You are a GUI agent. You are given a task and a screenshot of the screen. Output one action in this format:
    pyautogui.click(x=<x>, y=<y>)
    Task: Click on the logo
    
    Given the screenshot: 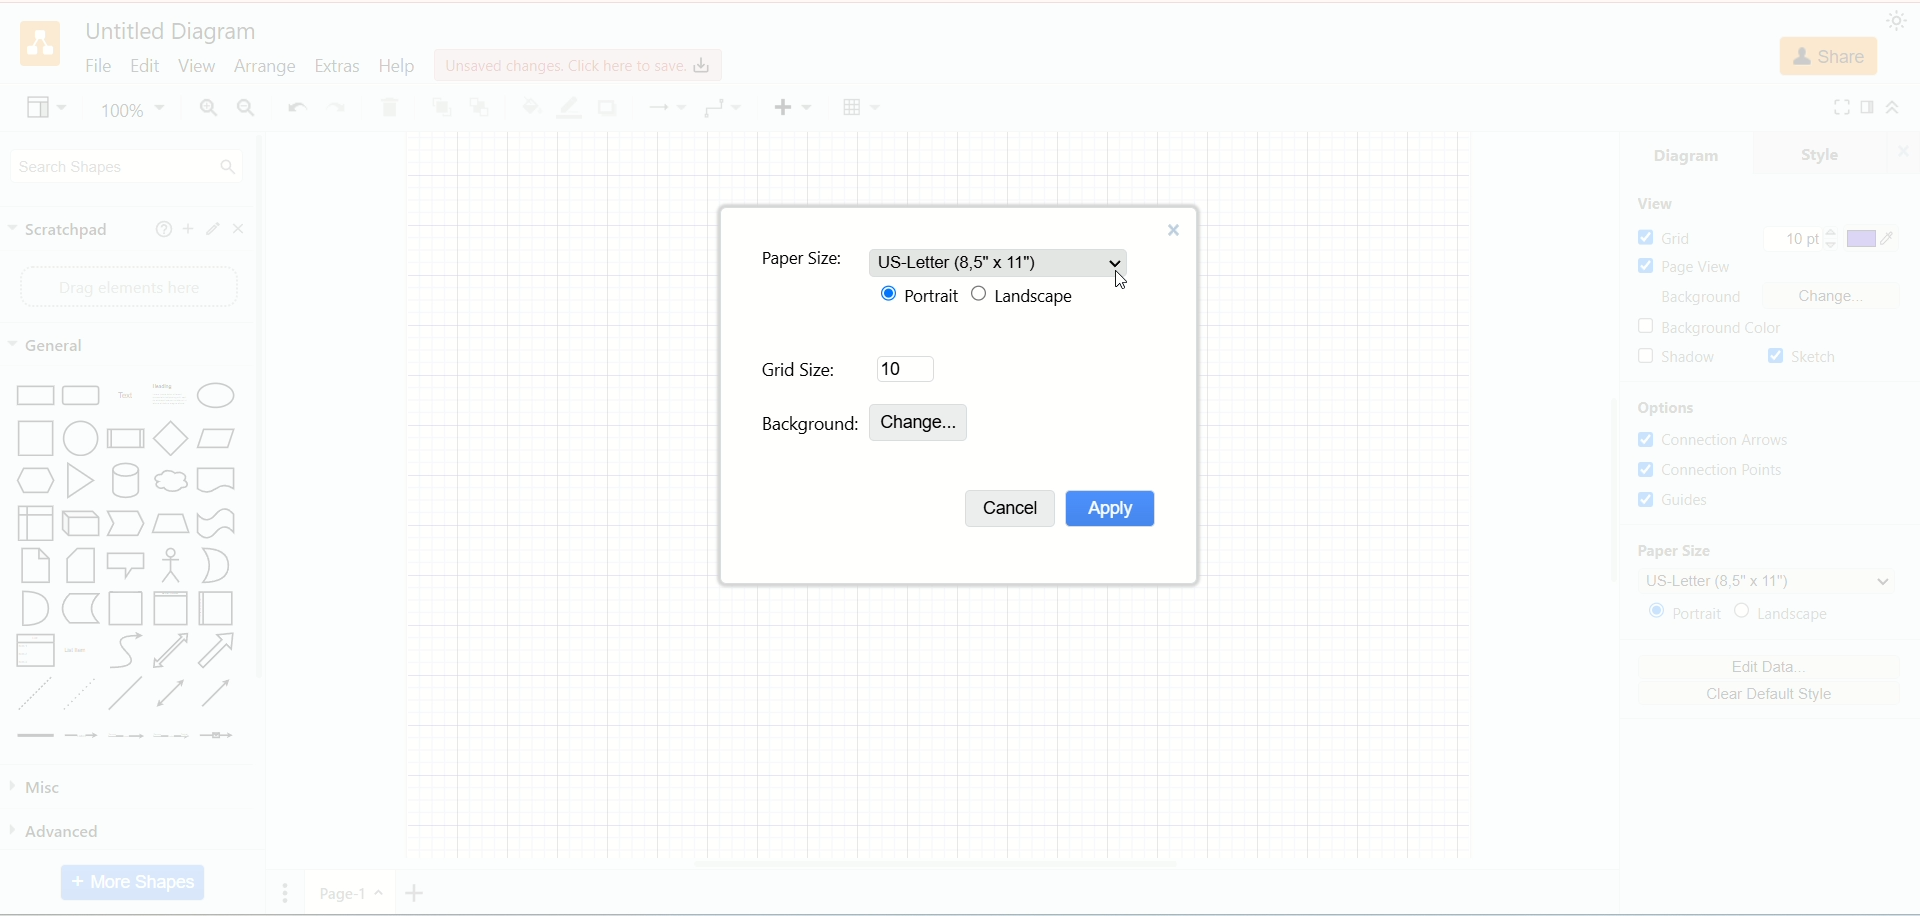 What is the action you would take?
    pyautogui.click(x=40, y=45)
    